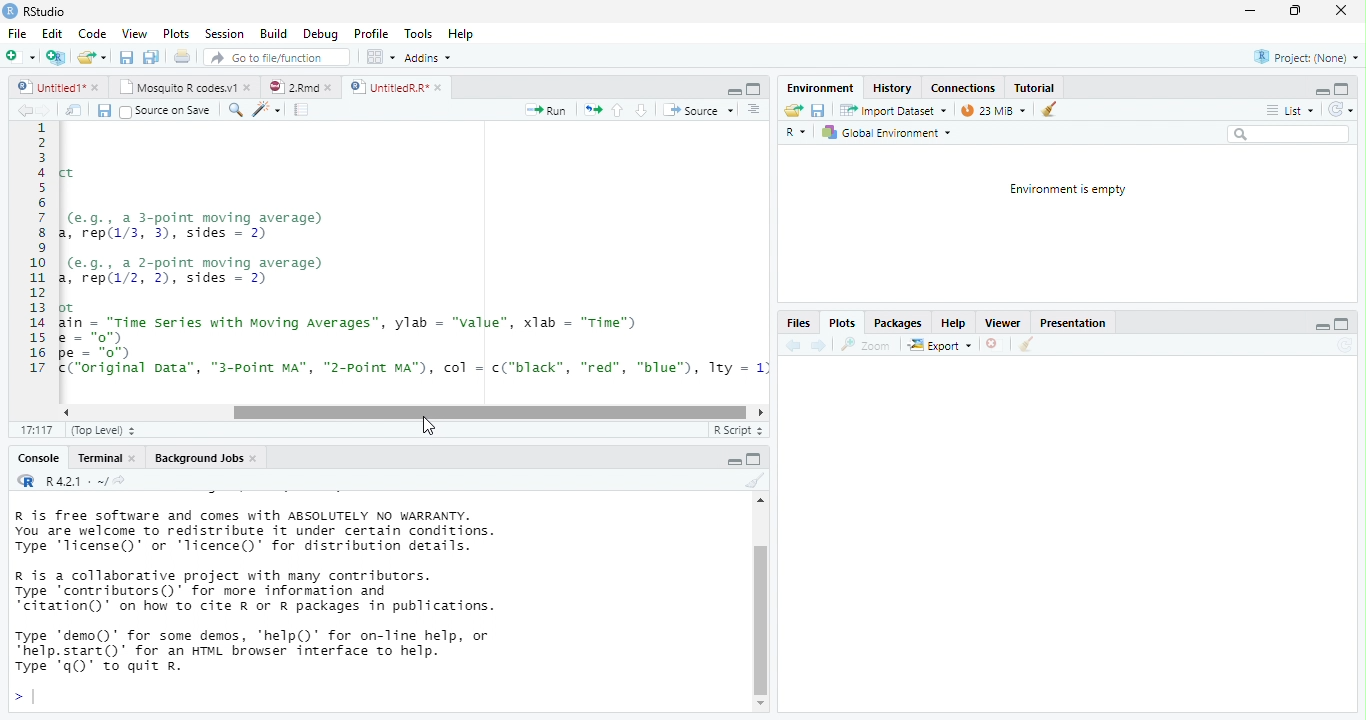  Describe the element at coordinates (898, 323) in the screenshot. I see `Packages` at that location.